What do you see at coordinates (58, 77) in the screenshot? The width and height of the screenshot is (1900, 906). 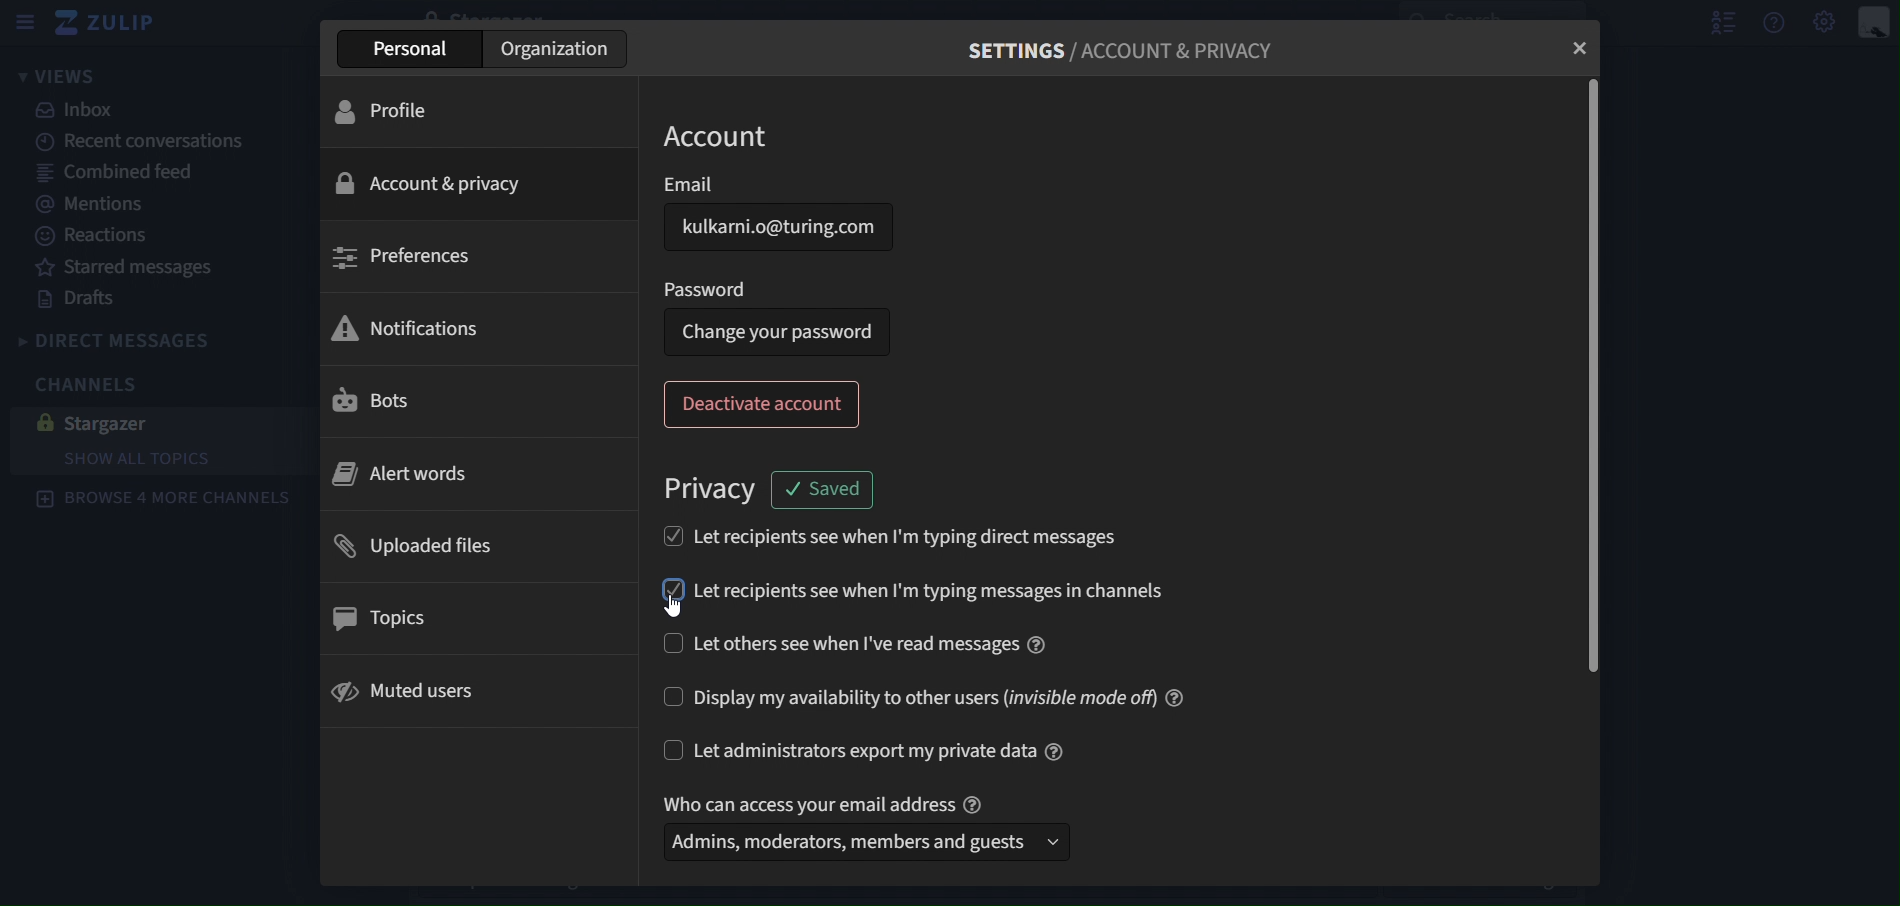 I see `views` at bounding box center [58, 77].